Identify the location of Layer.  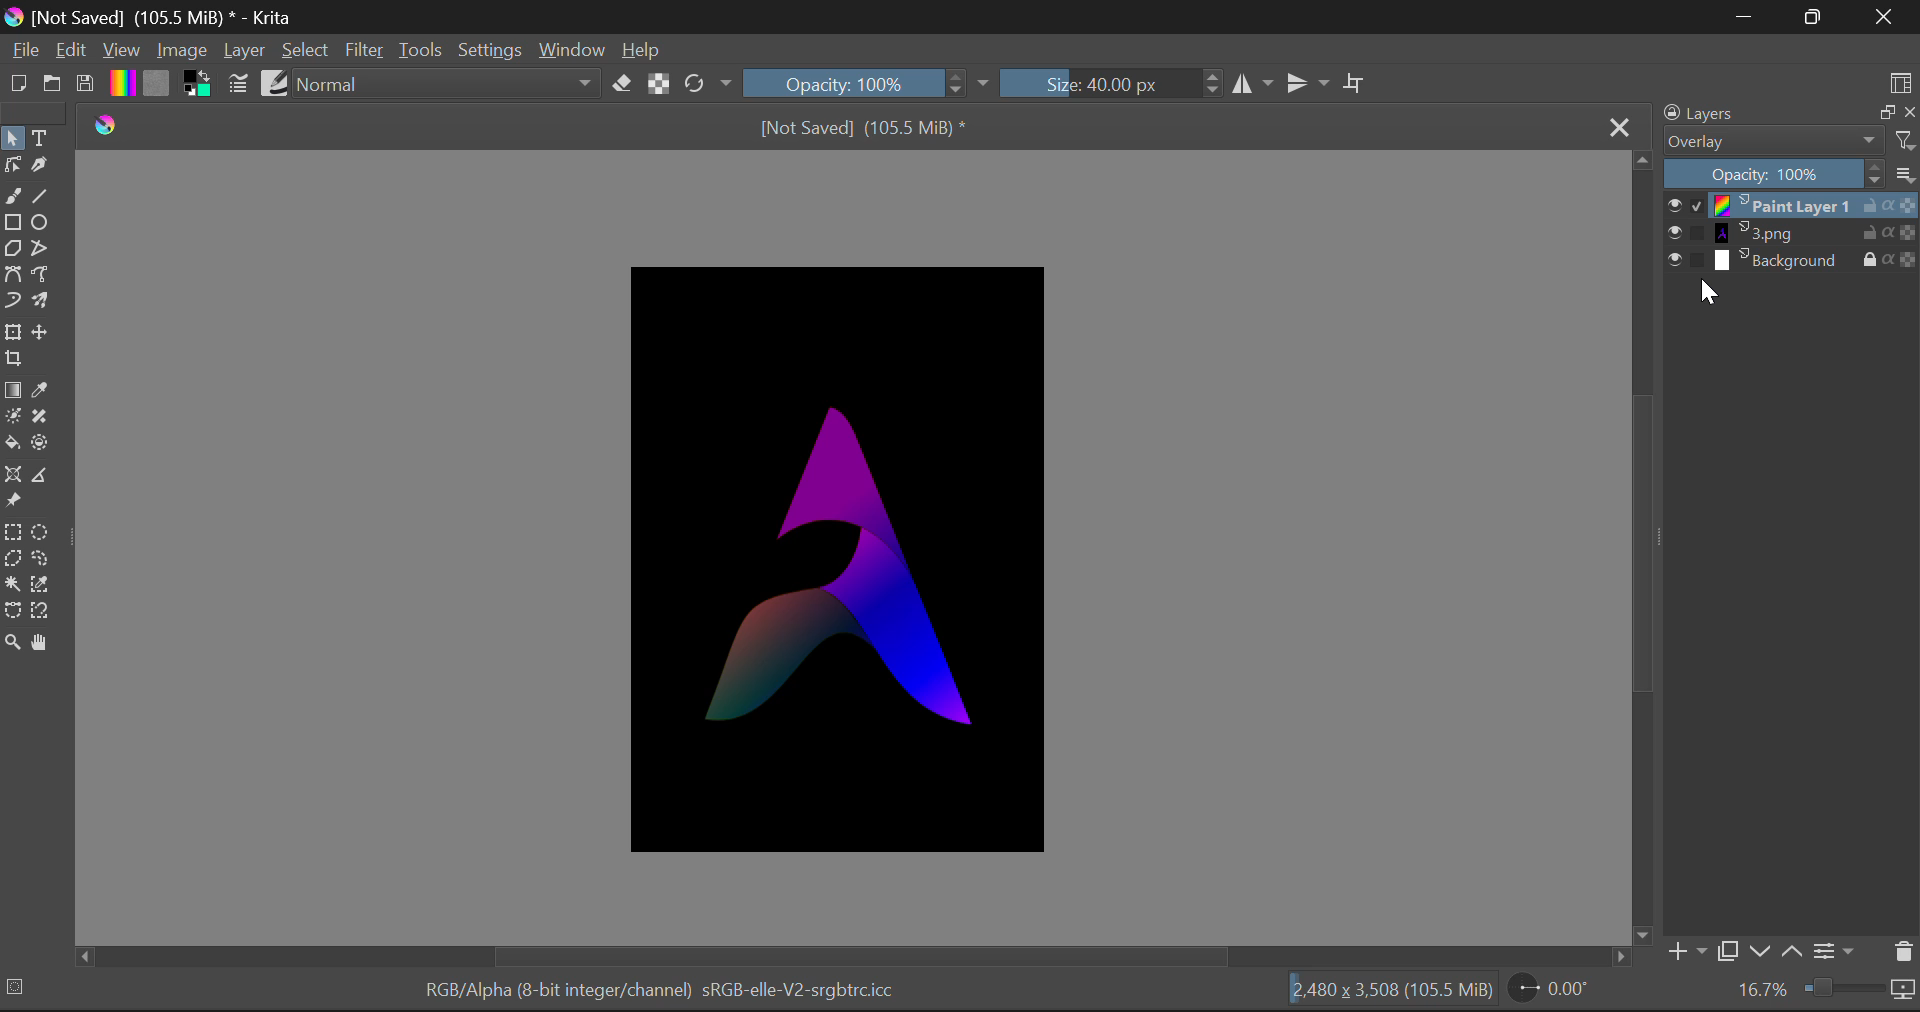
(244, 55).